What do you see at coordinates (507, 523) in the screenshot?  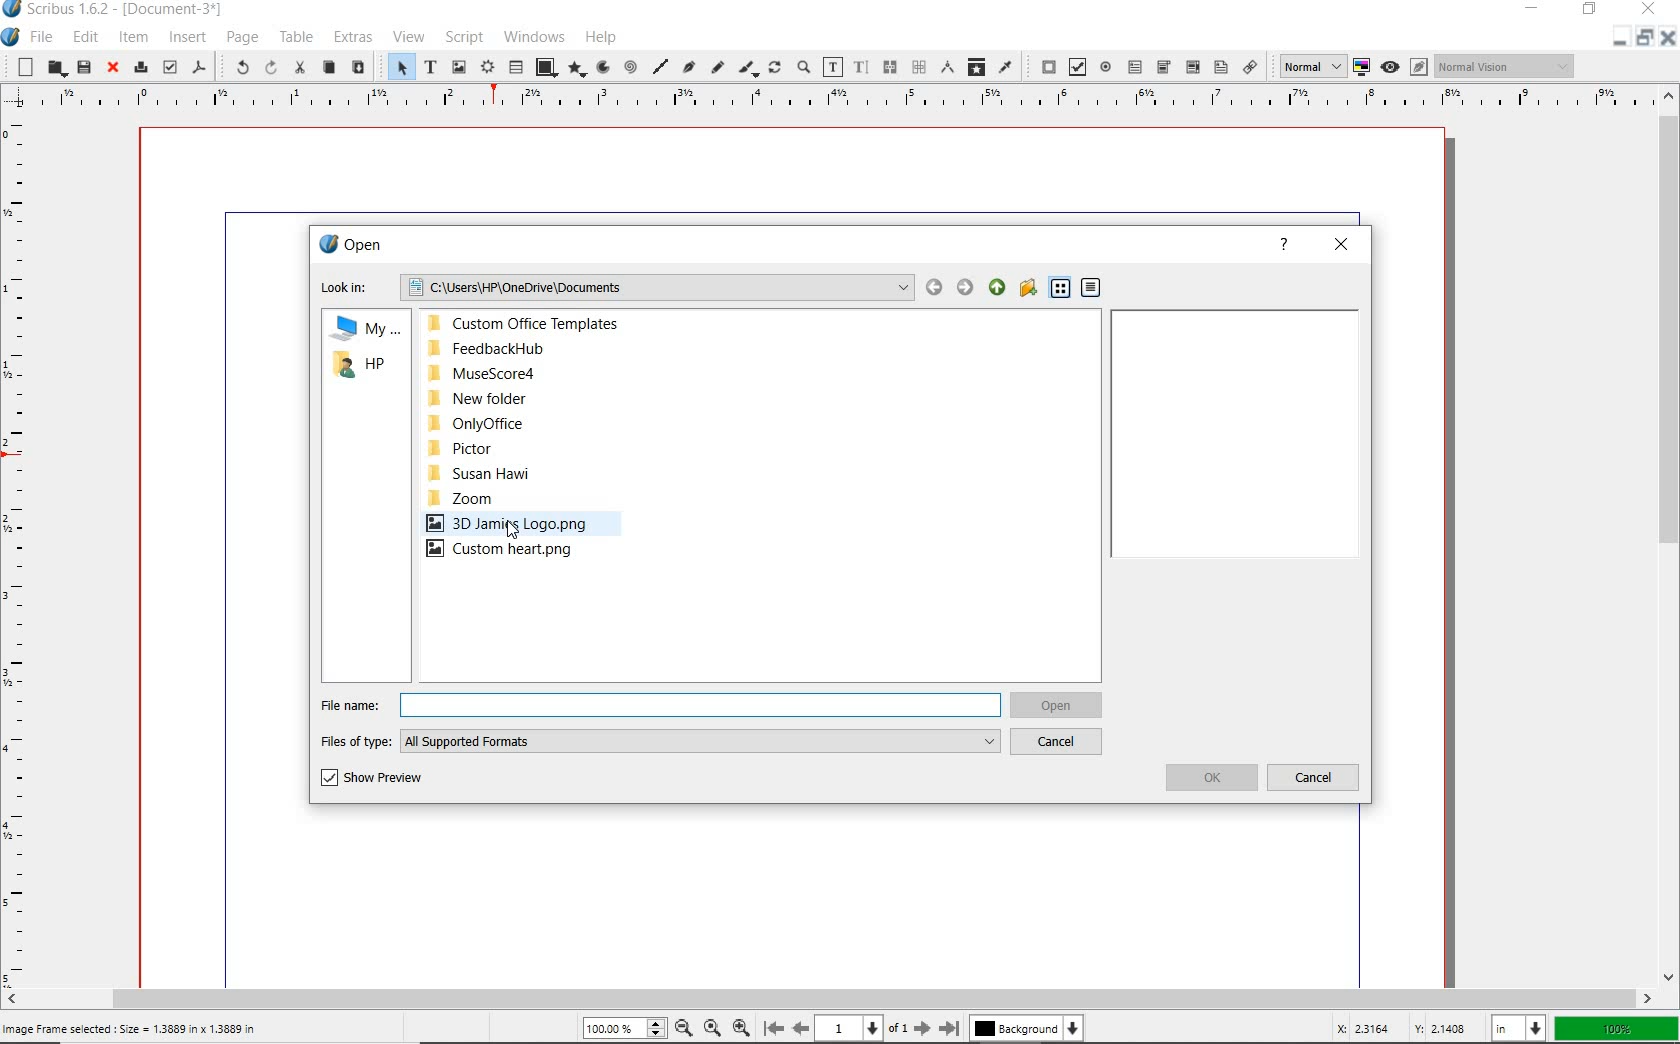 I see `IMAGE` at bounding box center [507, 523].